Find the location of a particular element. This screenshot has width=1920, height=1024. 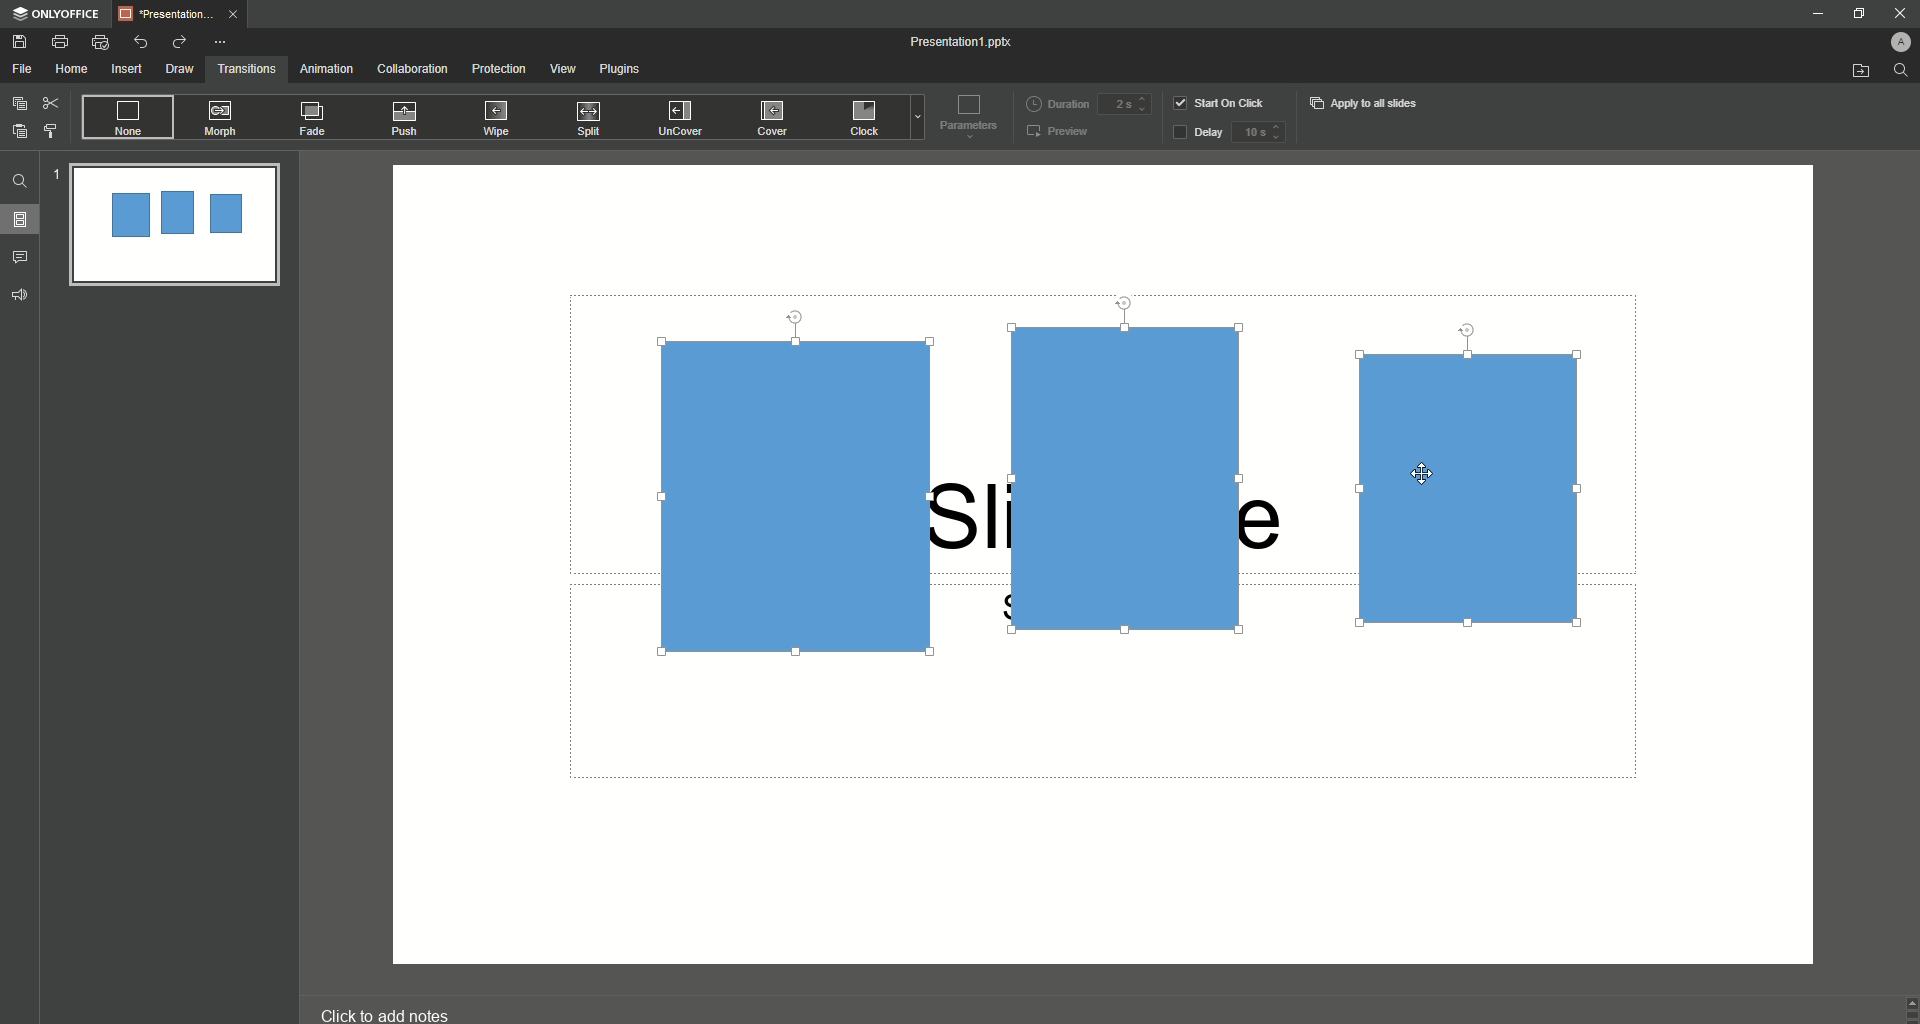

Minimize is located at coordinates (1816, 16).